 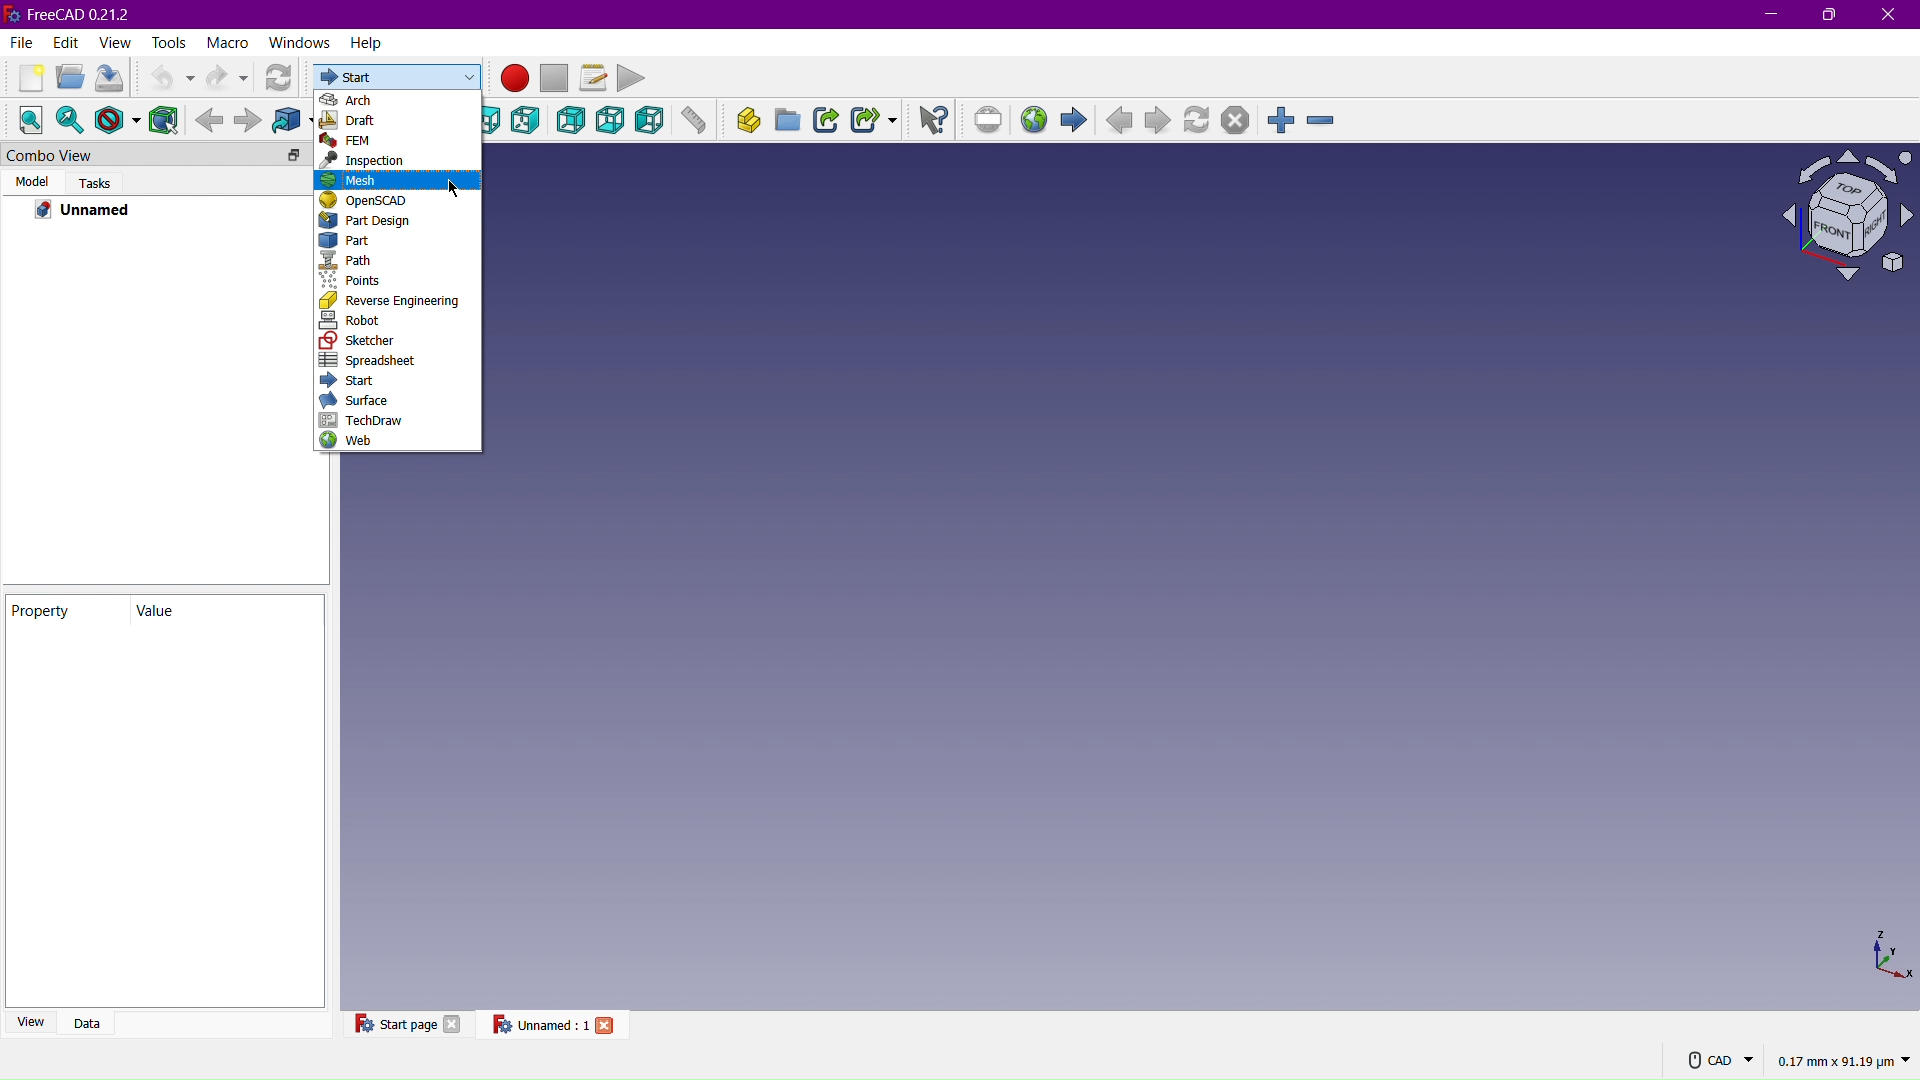 I want to click on close, so click(x=608, y=1024).